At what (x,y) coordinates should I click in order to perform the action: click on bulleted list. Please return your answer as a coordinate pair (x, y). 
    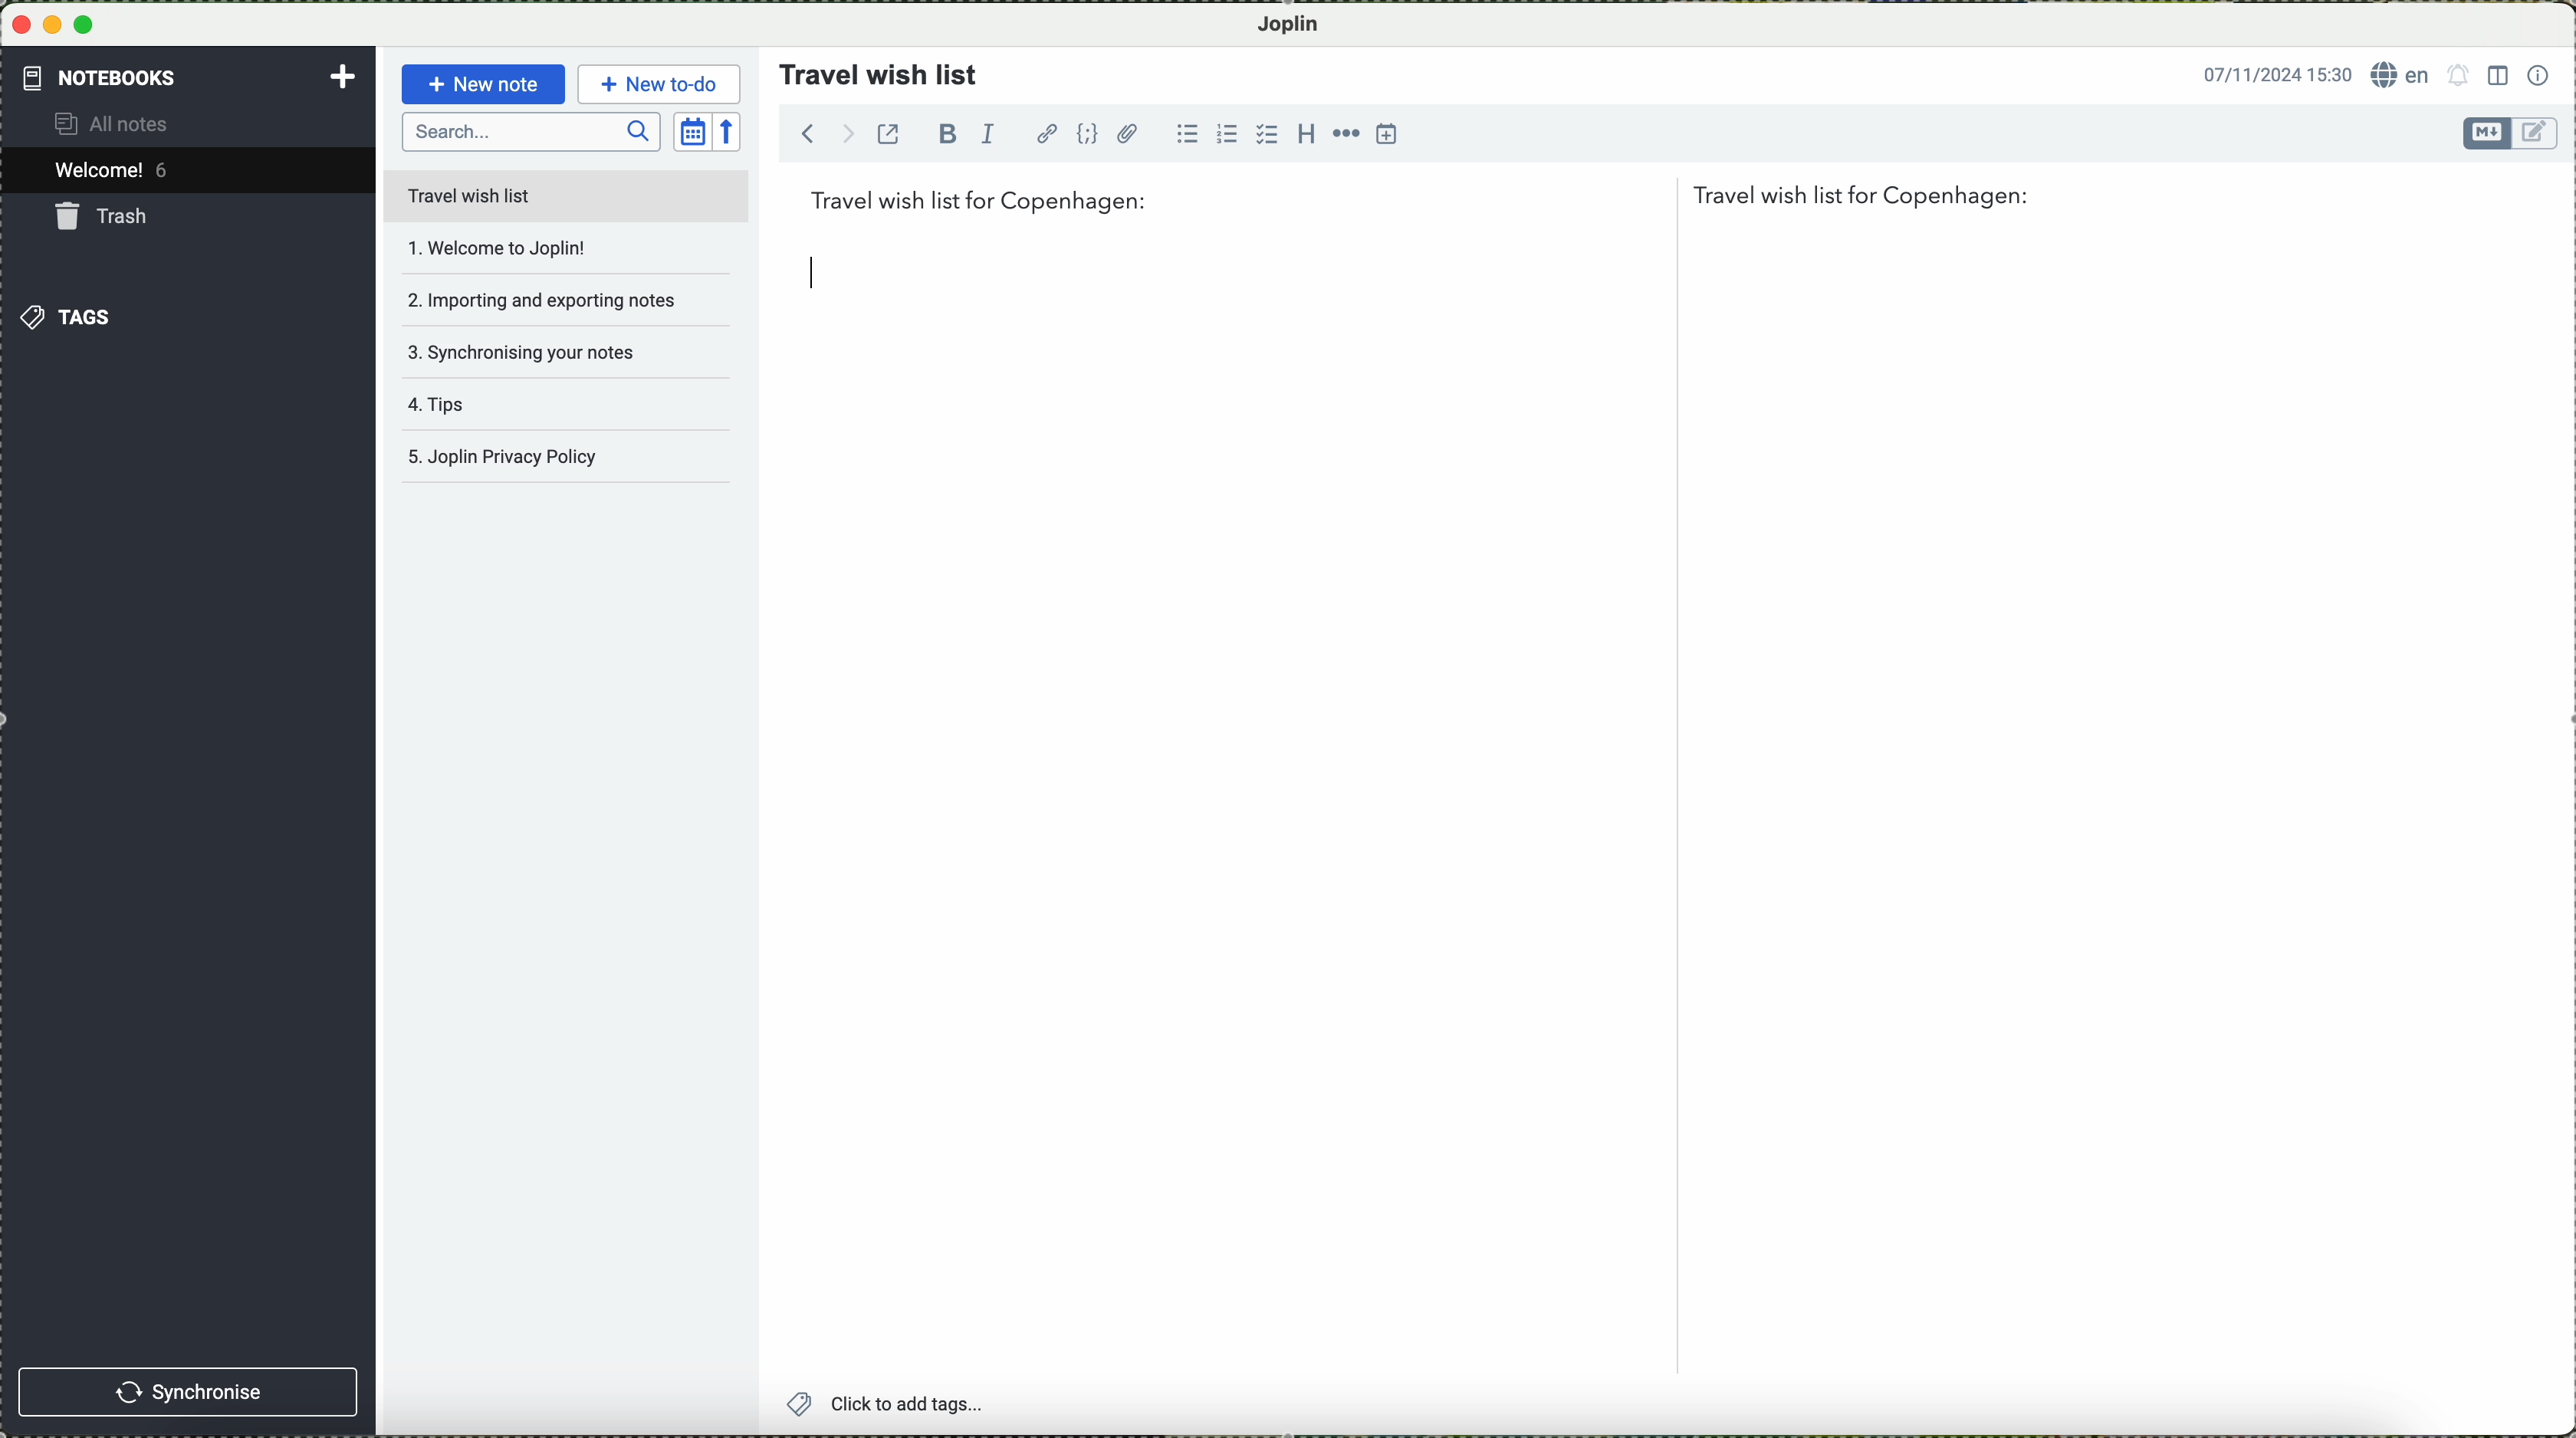
    Looking at the image, I should click on (1185, 134).